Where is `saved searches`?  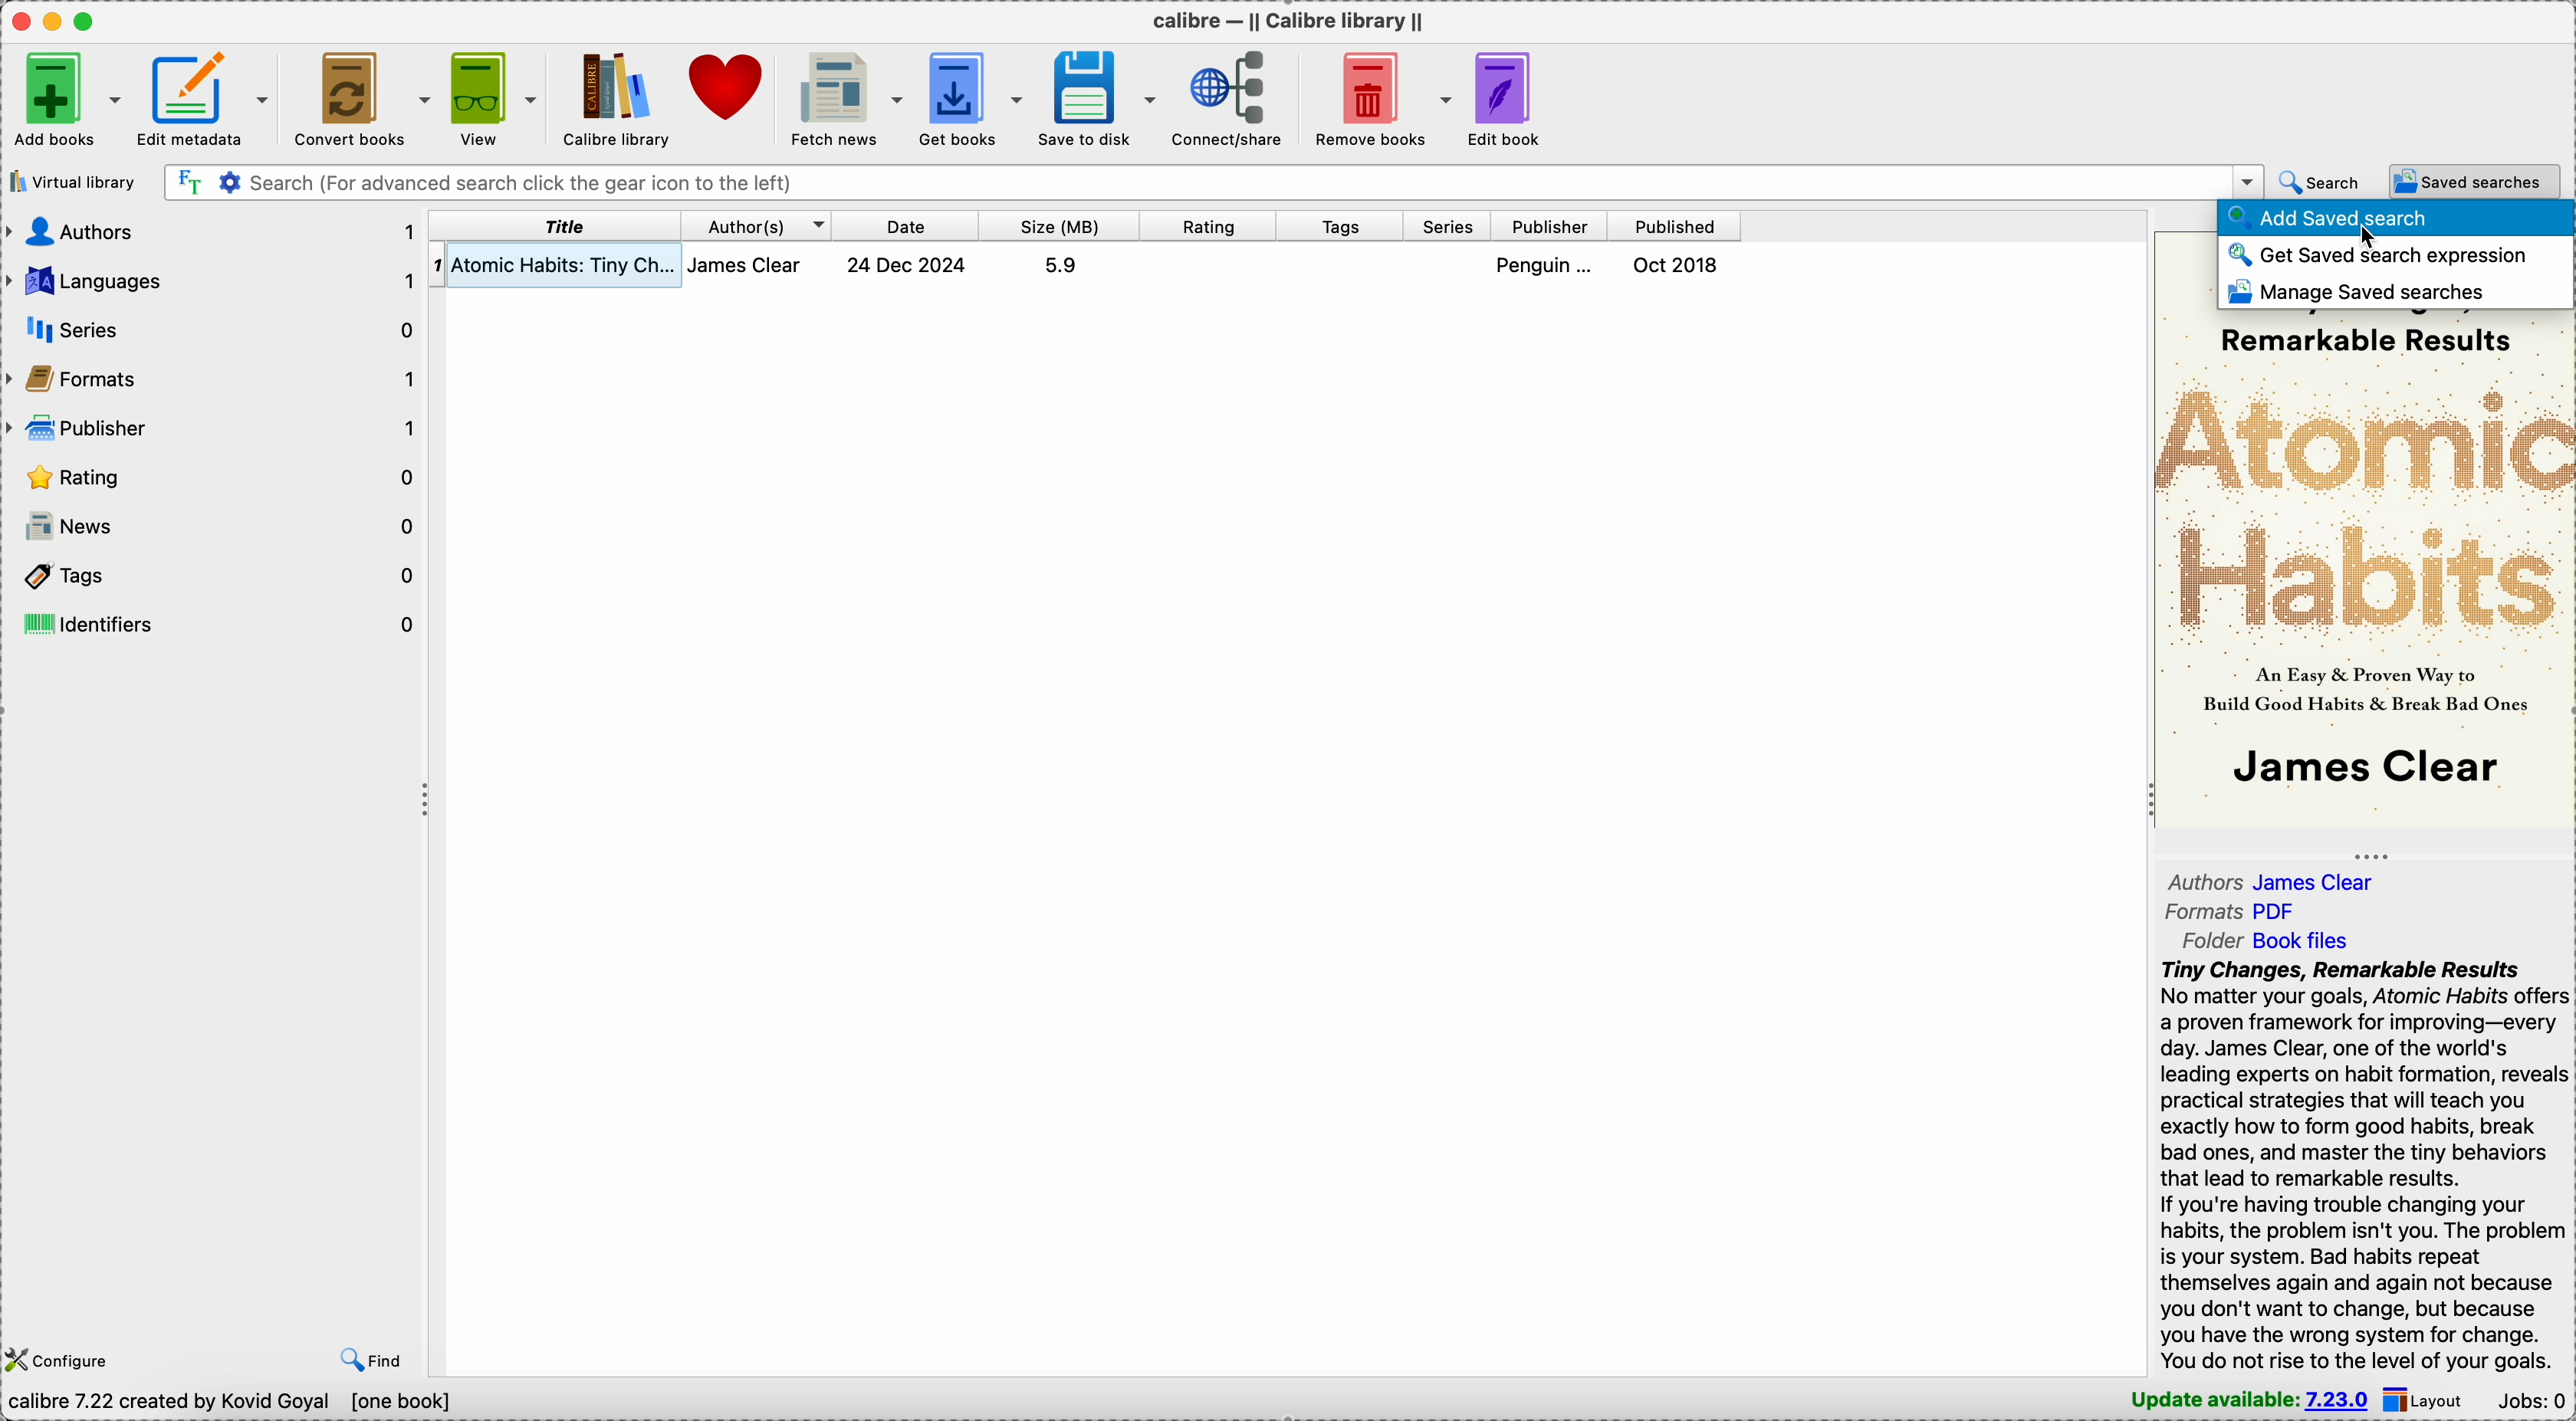
saved searches is located at coordinates (2475, 182).